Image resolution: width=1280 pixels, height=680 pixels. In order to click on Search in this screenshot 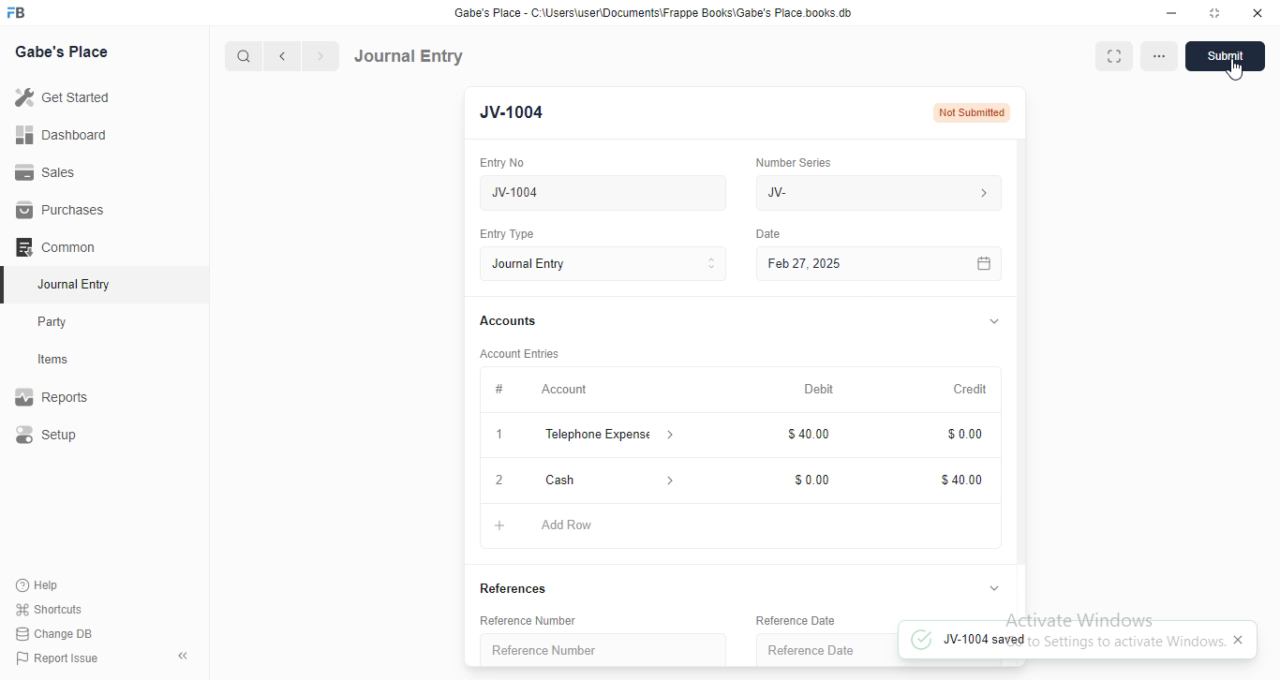, I will do `click(239, 56)`.